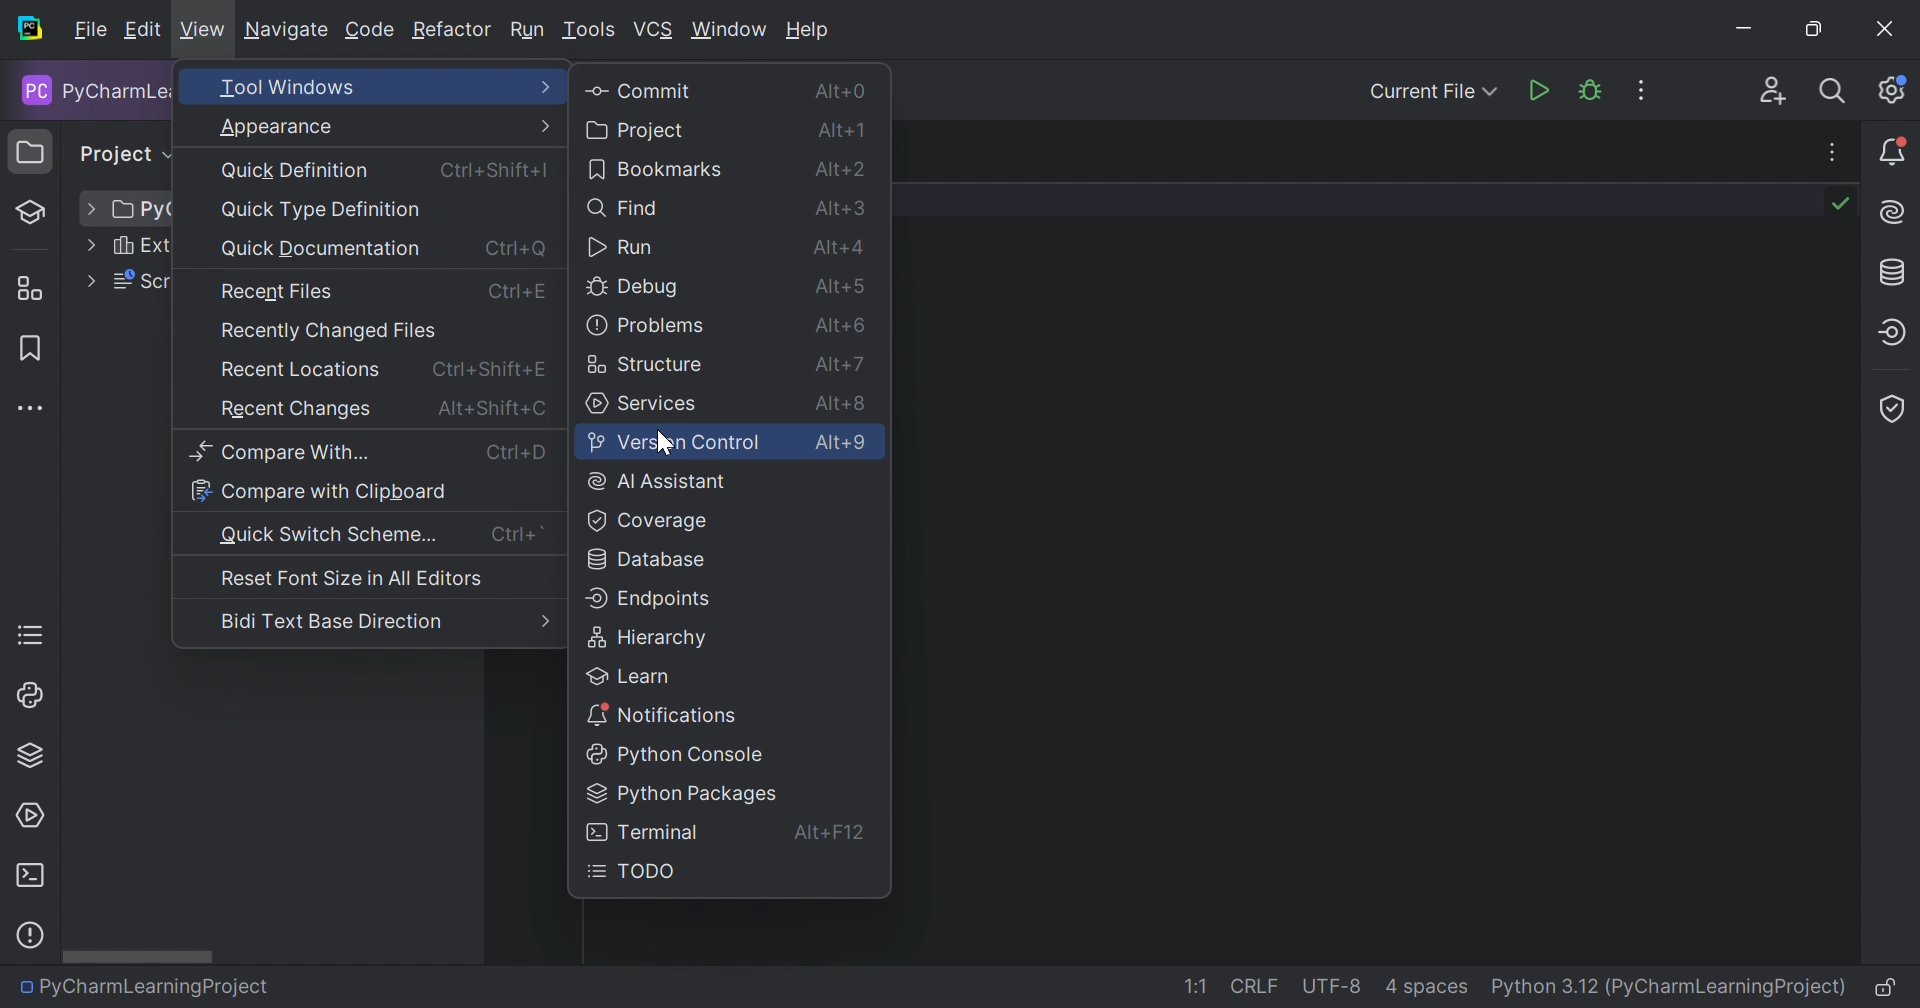 This screenshot has width=1920, height=1008. I want to click on Ctrl+D, so click(518, 452).